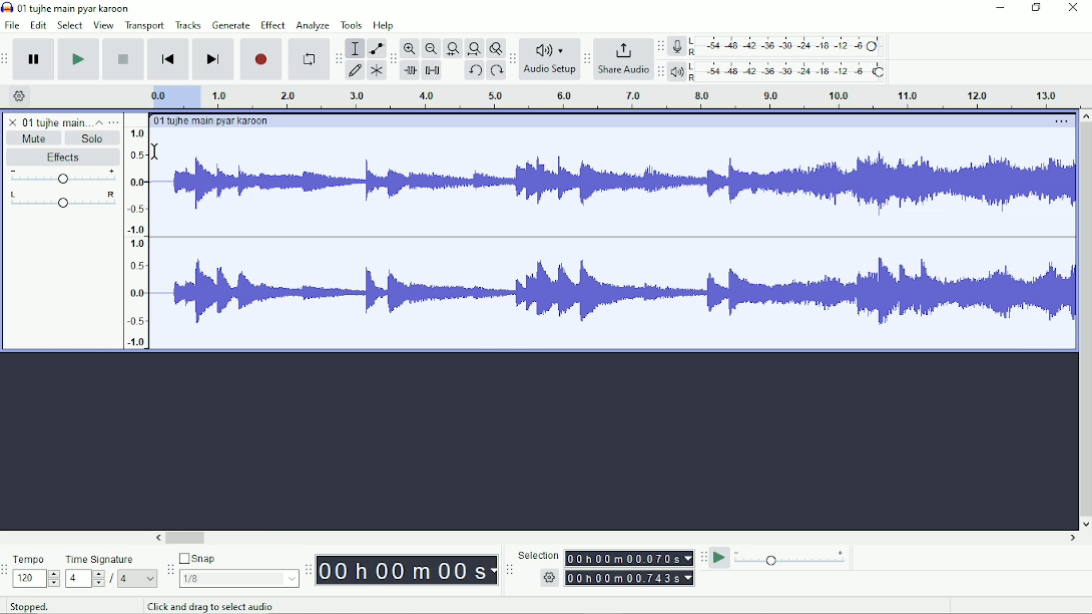 Image resolution: width=1092 pixels, height=614 pixels. What do you see at coordinates (114, 122) in the screenshot?
I see `Open menu` at bounding box center [114, 122].